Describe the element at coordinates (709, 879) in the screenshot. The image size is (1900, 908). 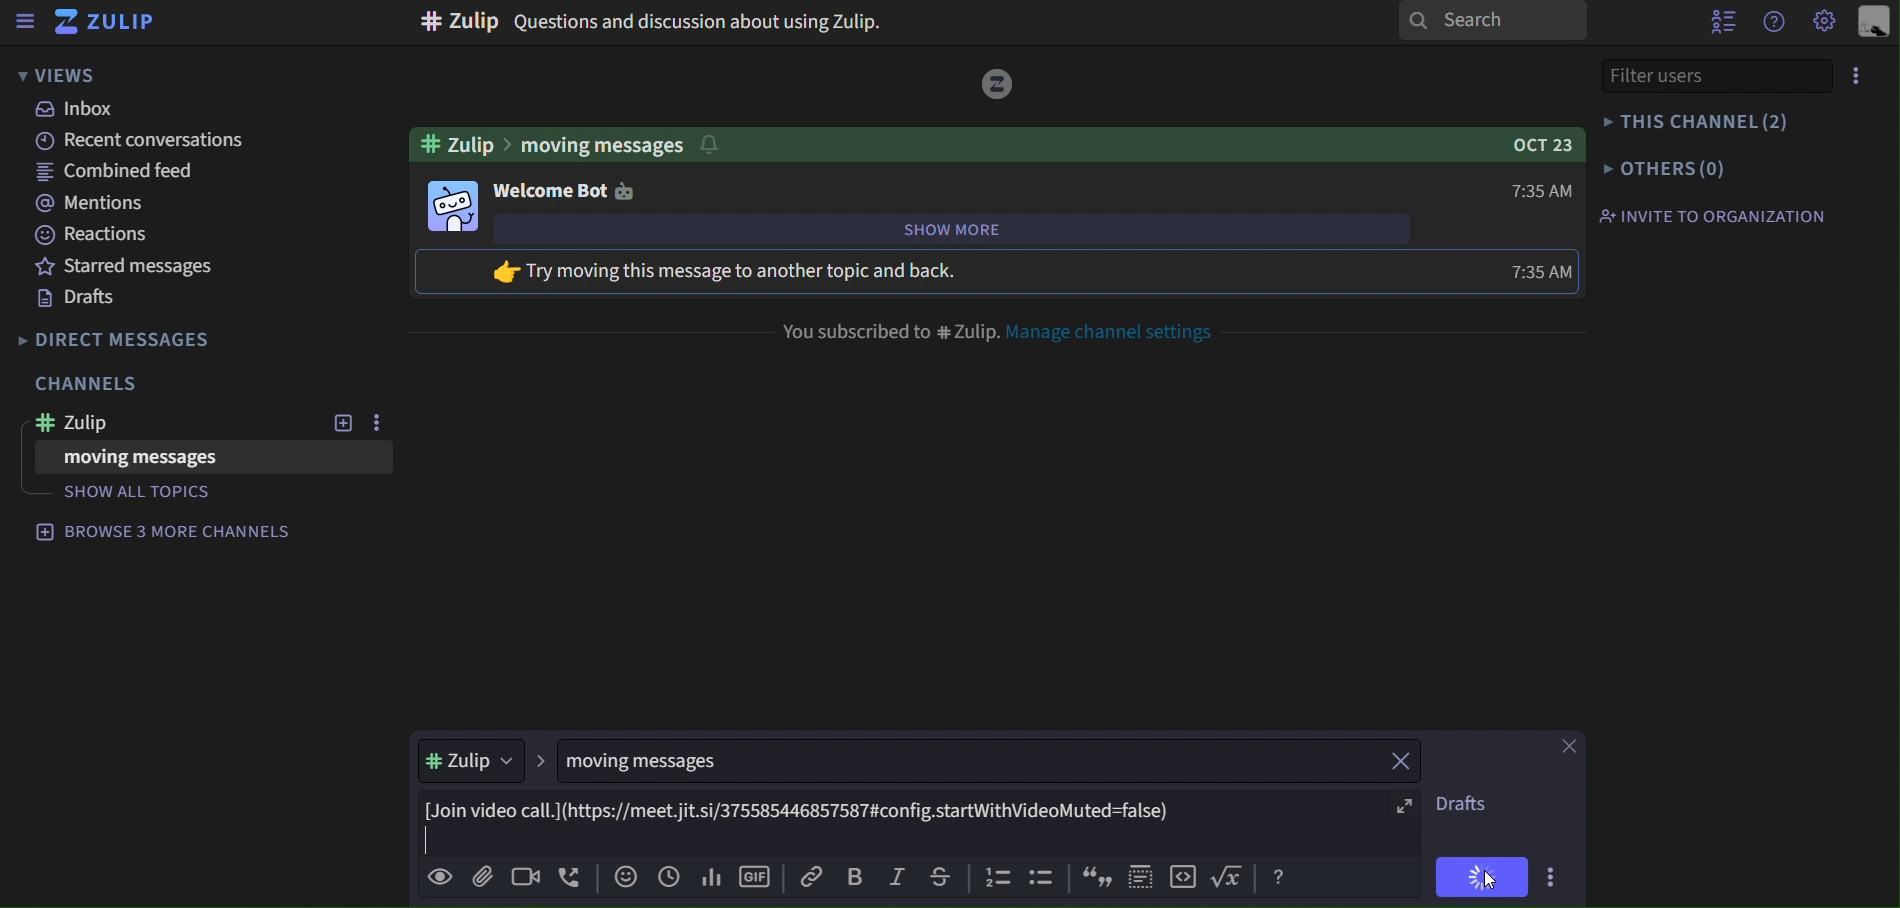
I see `add poll` at that location.